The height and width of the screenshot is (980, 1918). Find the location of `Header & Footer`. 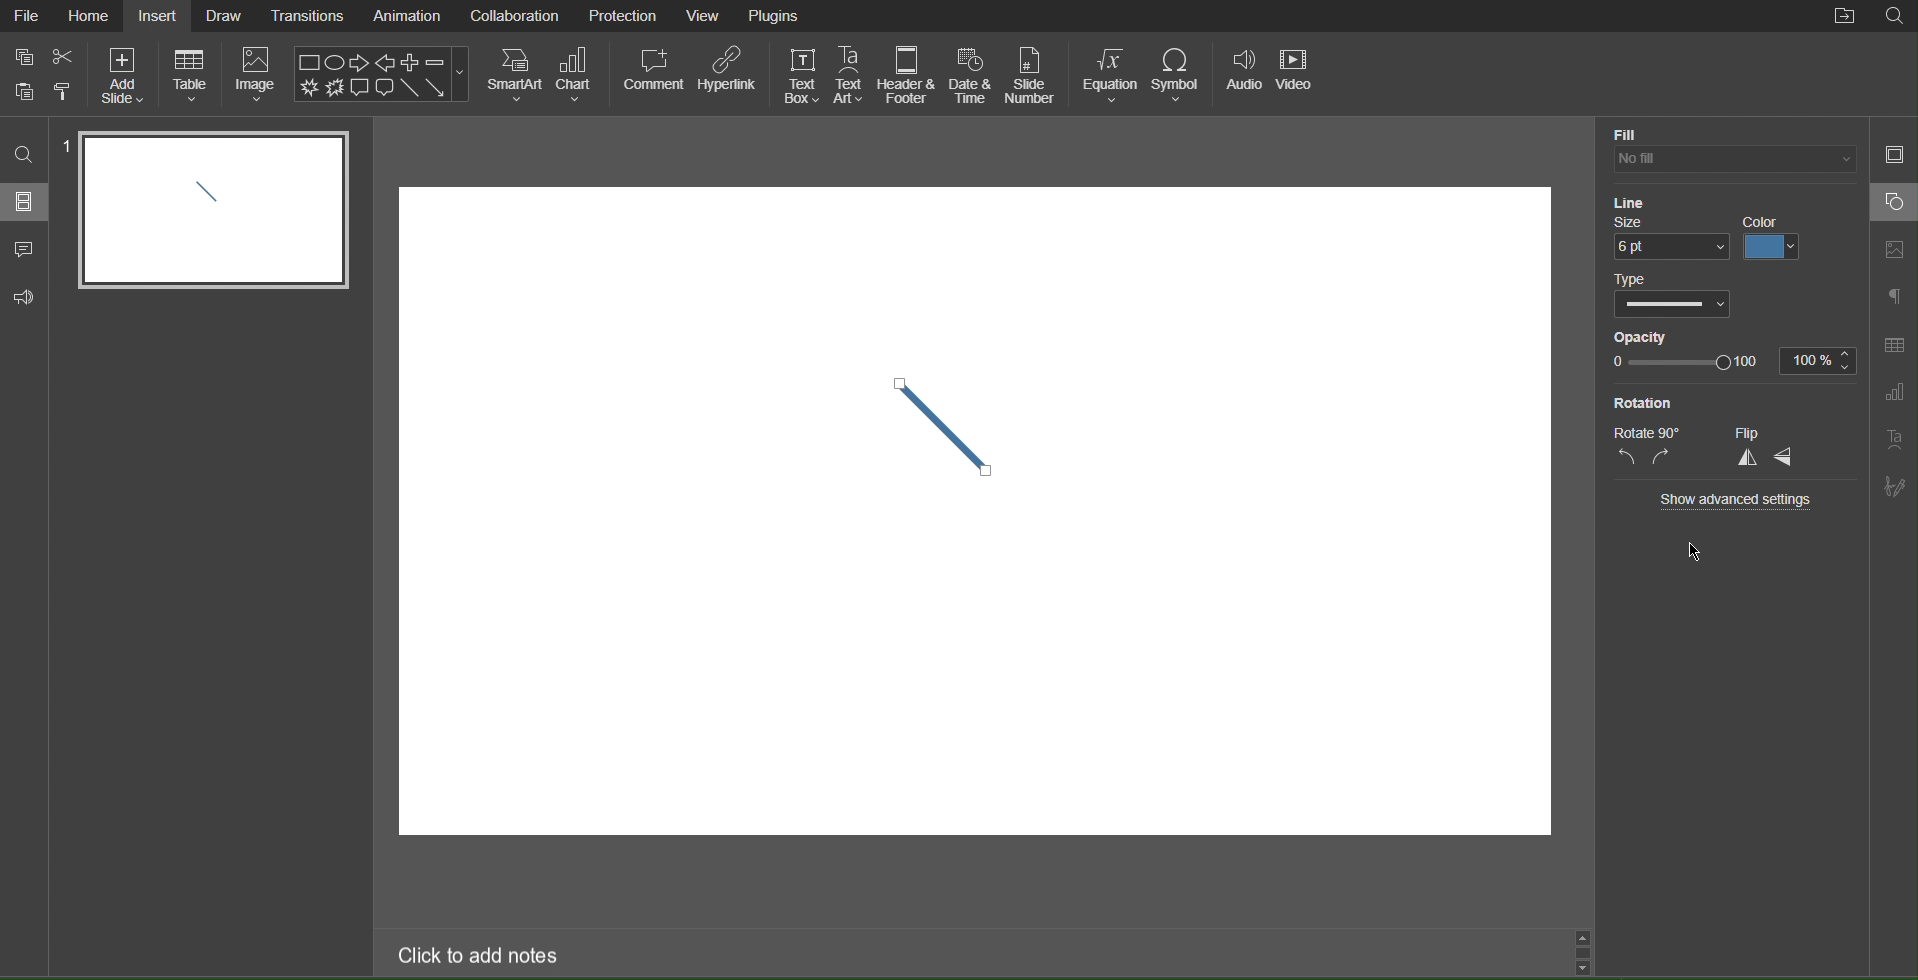

Header & Footer is located at coordinates (909, 76).